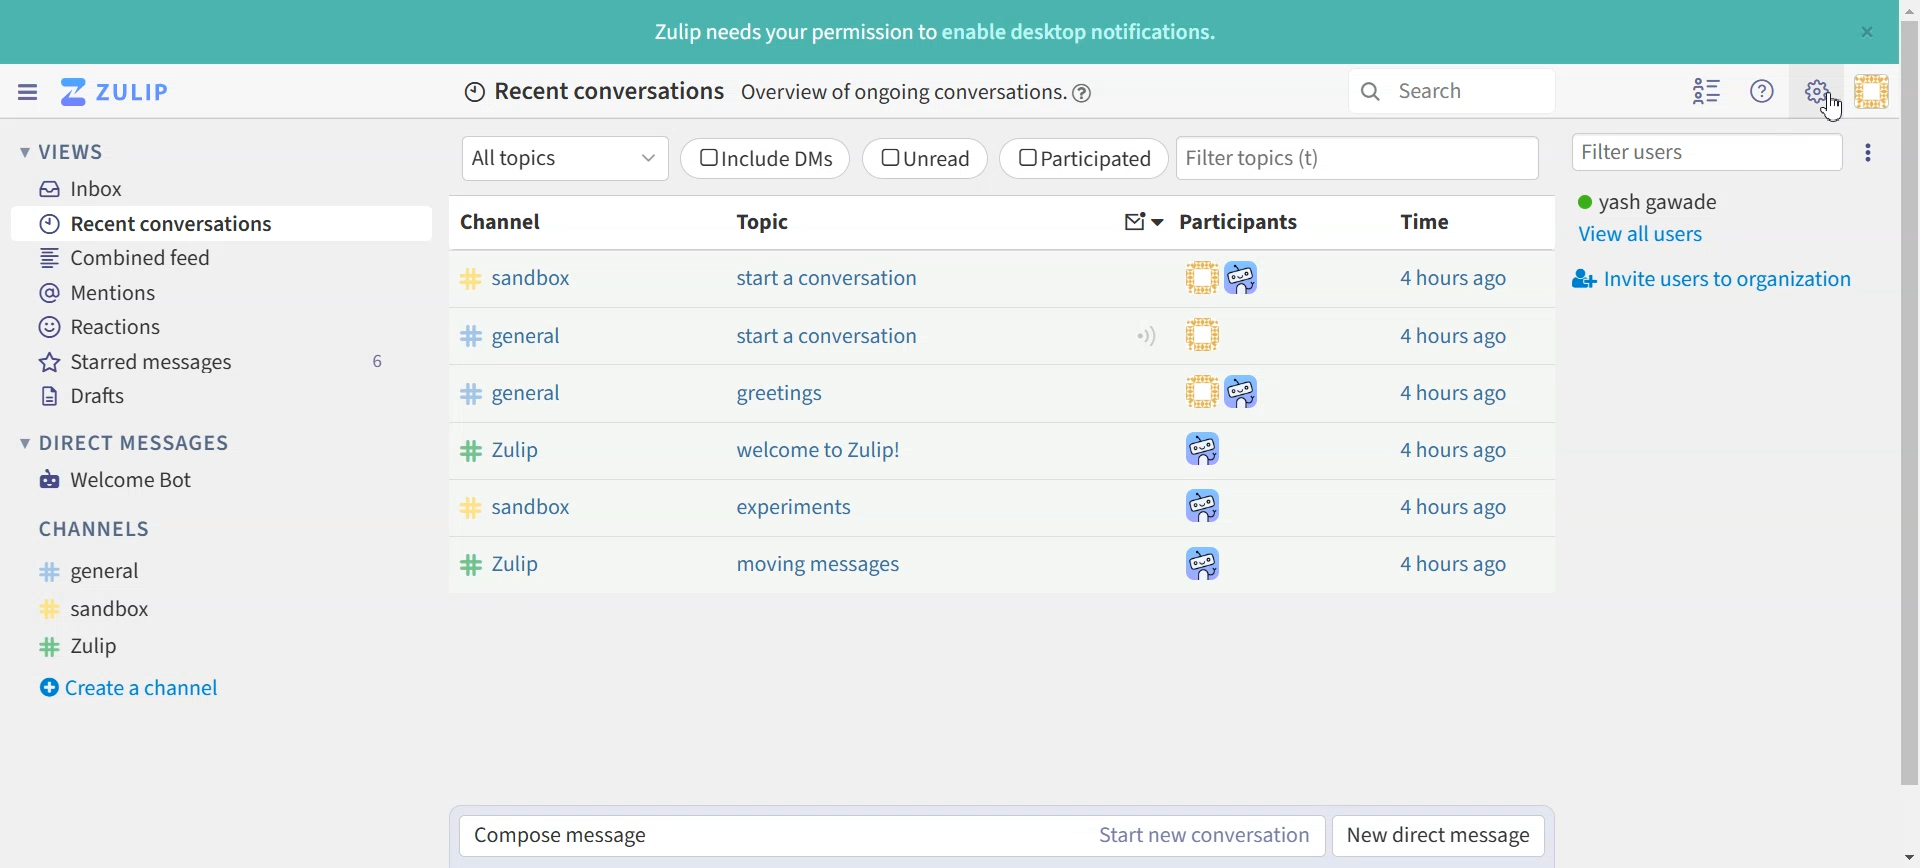 This screenshot has width=1920, height=868. Describe the element at coordinates (119, 92) in the screenshot. I see `Logo` at that location.